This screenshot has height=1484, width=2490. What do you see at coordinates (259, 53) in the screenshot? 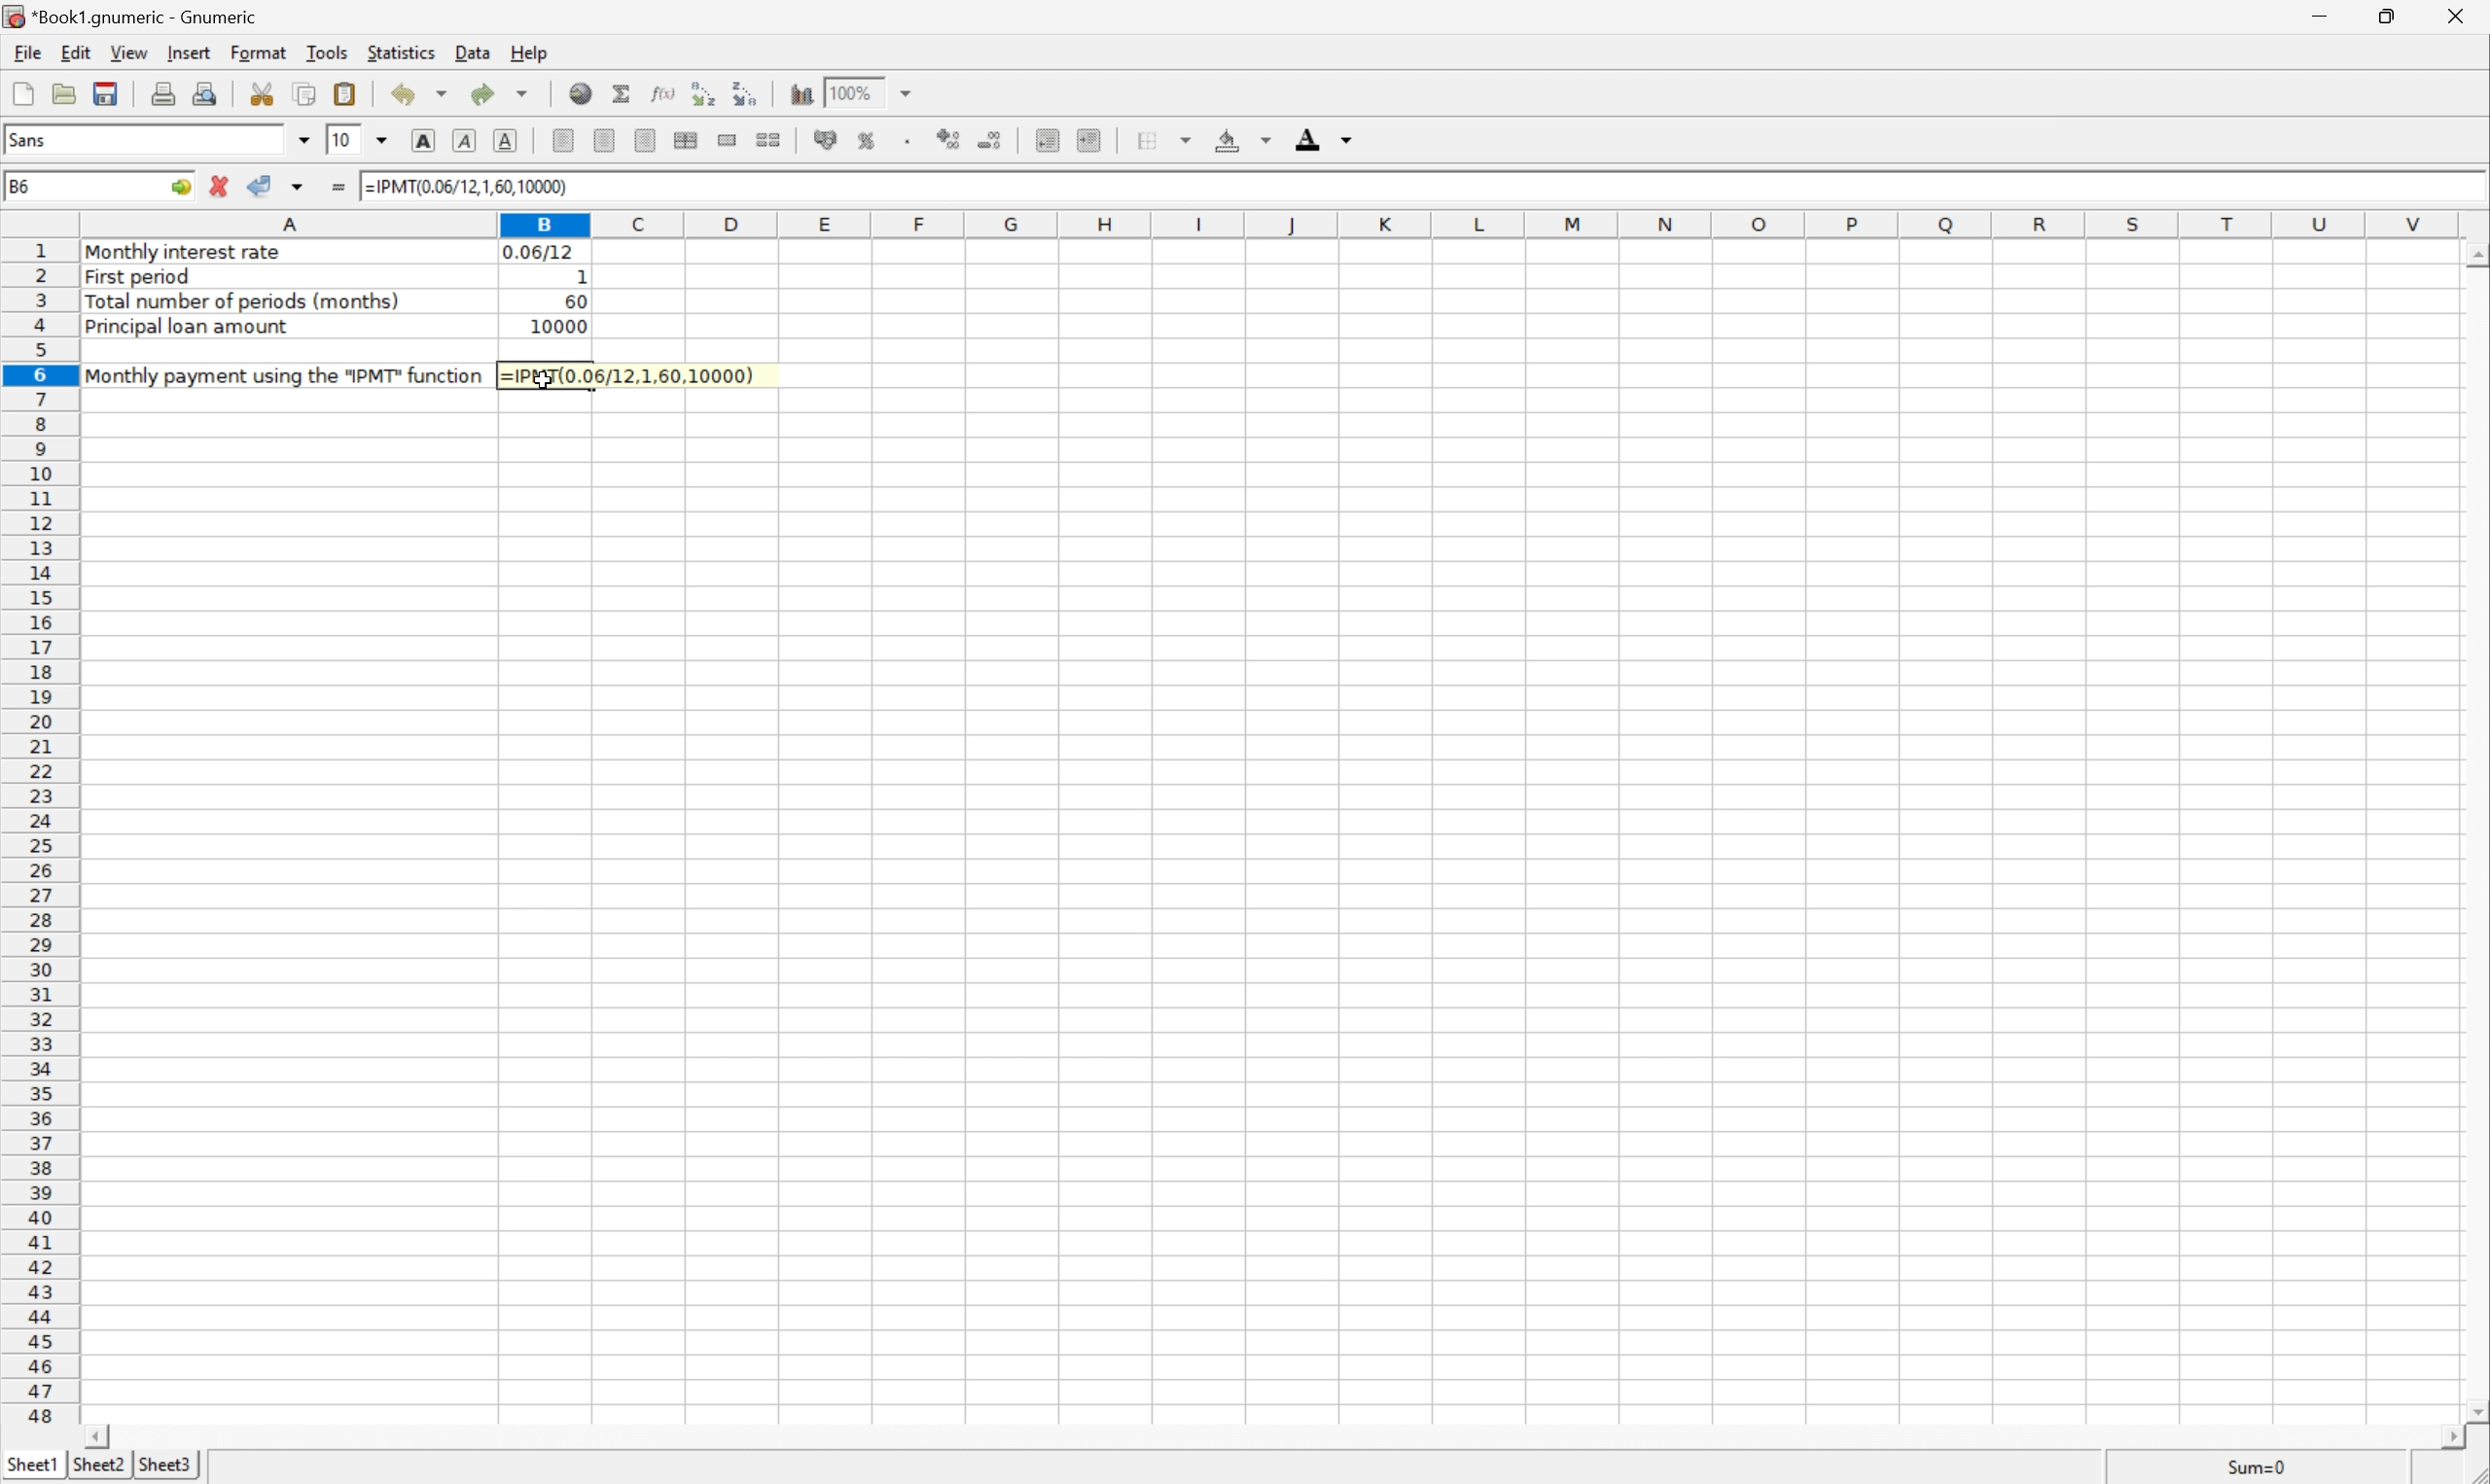
I see `Format` at bounding box center [259, 53].